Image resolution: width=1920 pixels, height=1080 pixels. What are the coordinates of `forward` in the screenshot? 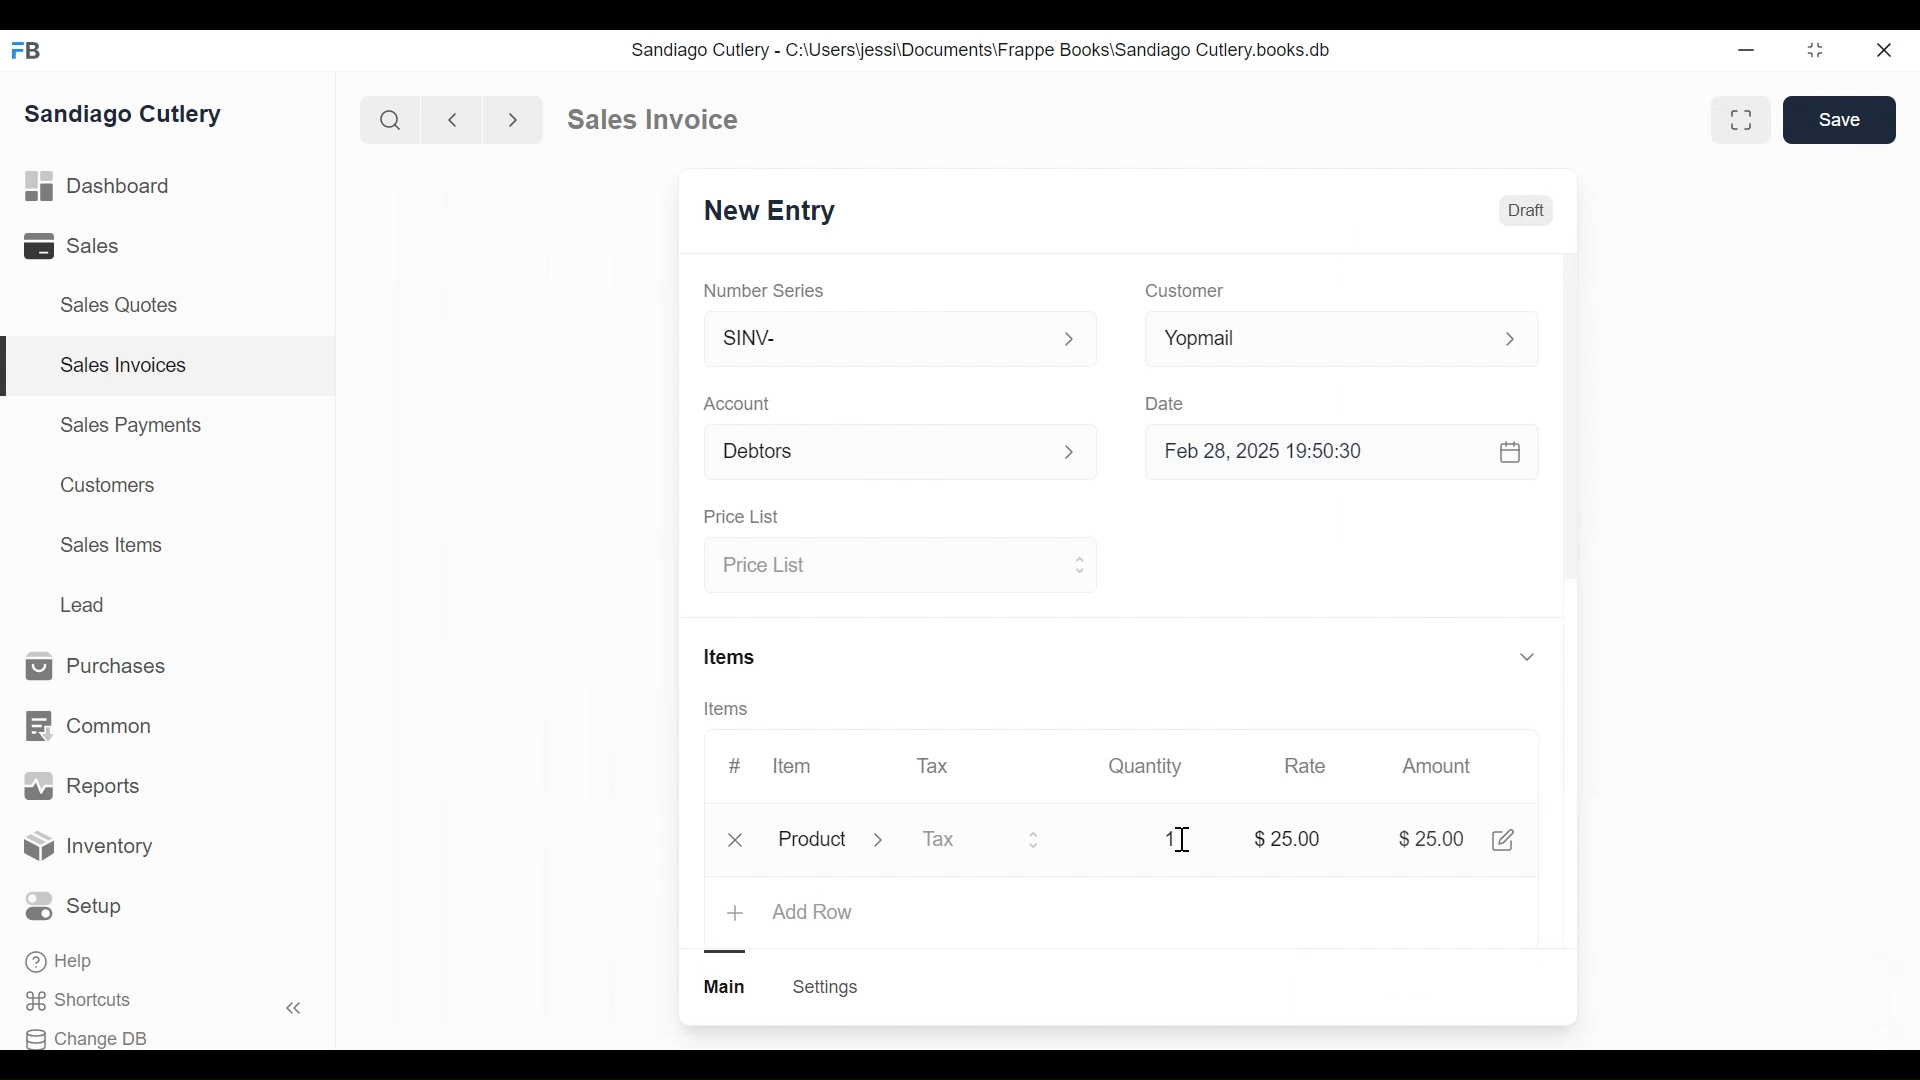 It's located at (514, 118).